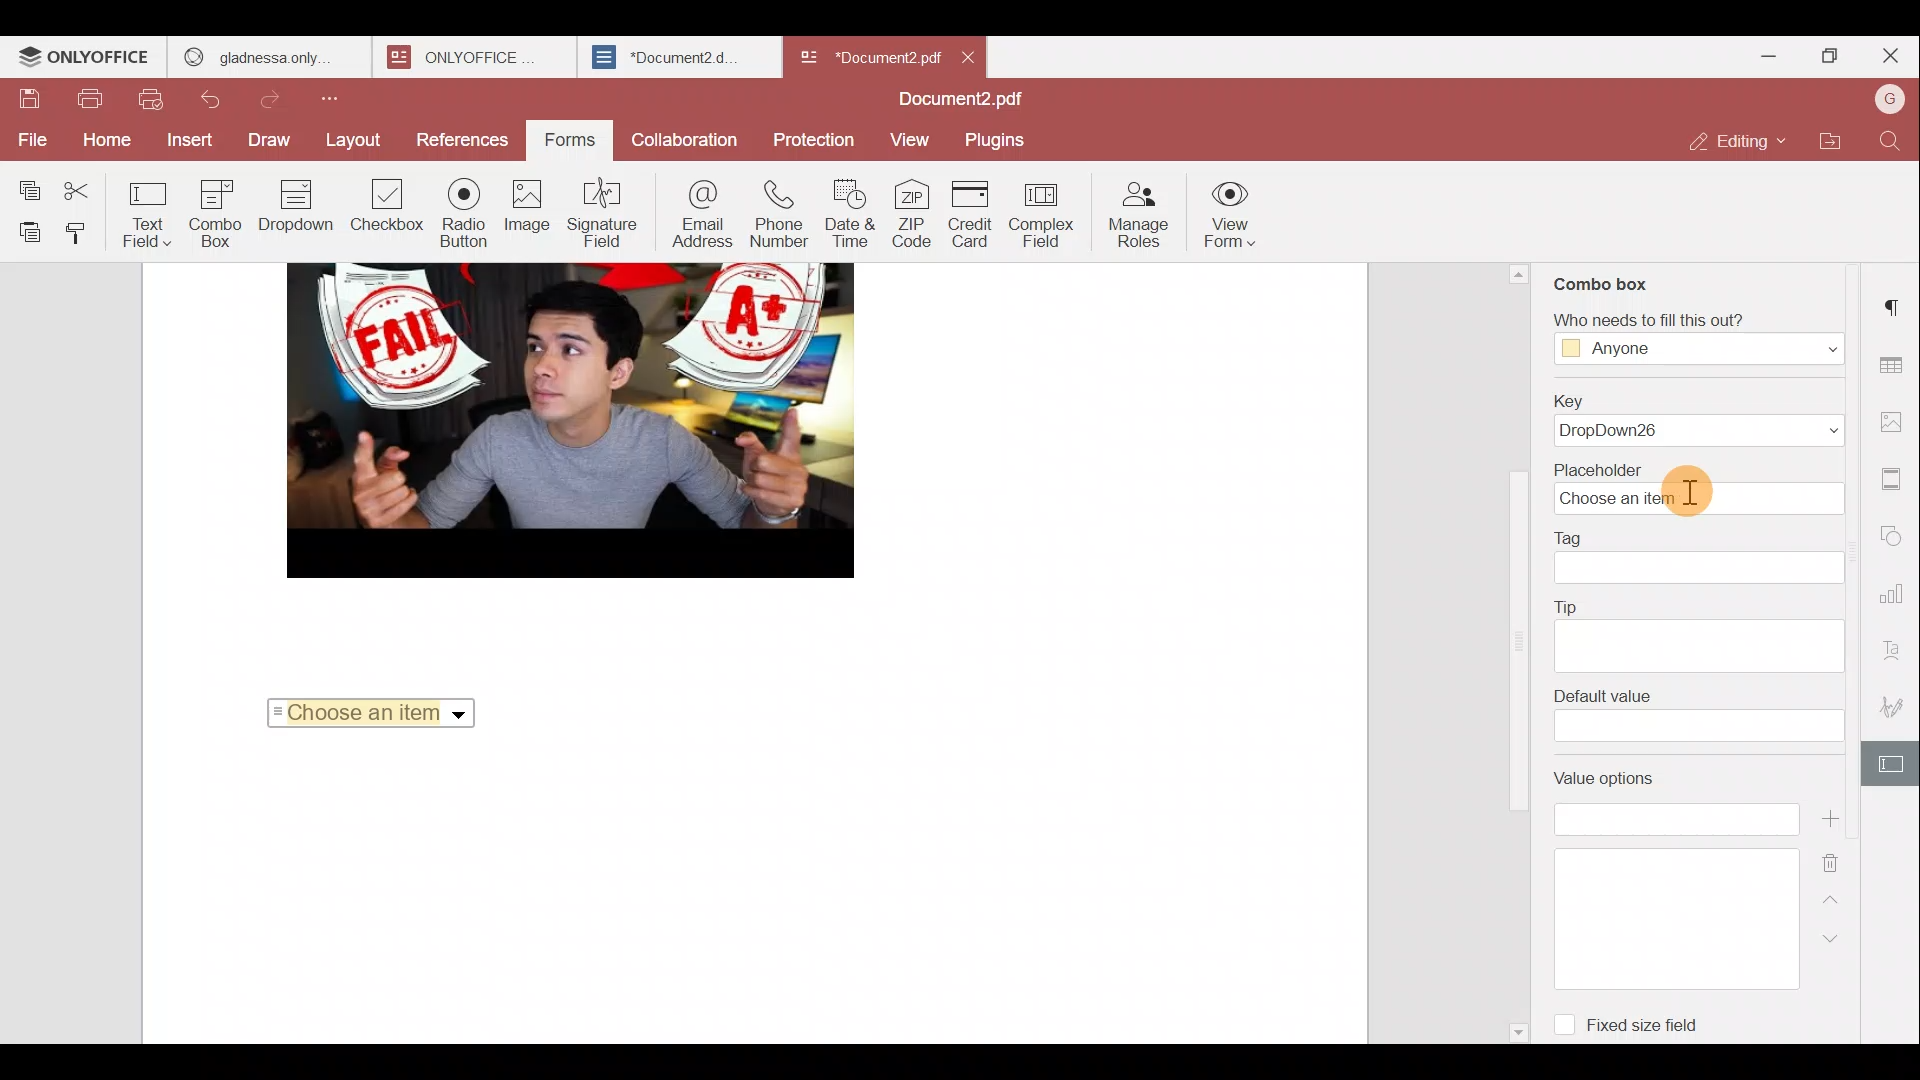 Image resolution: width=1920 pixels, height=1080 pixels. What do you see at coordinates (1832, 906) in the screenshot?
I see `Up` at bounding box center [1832, 906].